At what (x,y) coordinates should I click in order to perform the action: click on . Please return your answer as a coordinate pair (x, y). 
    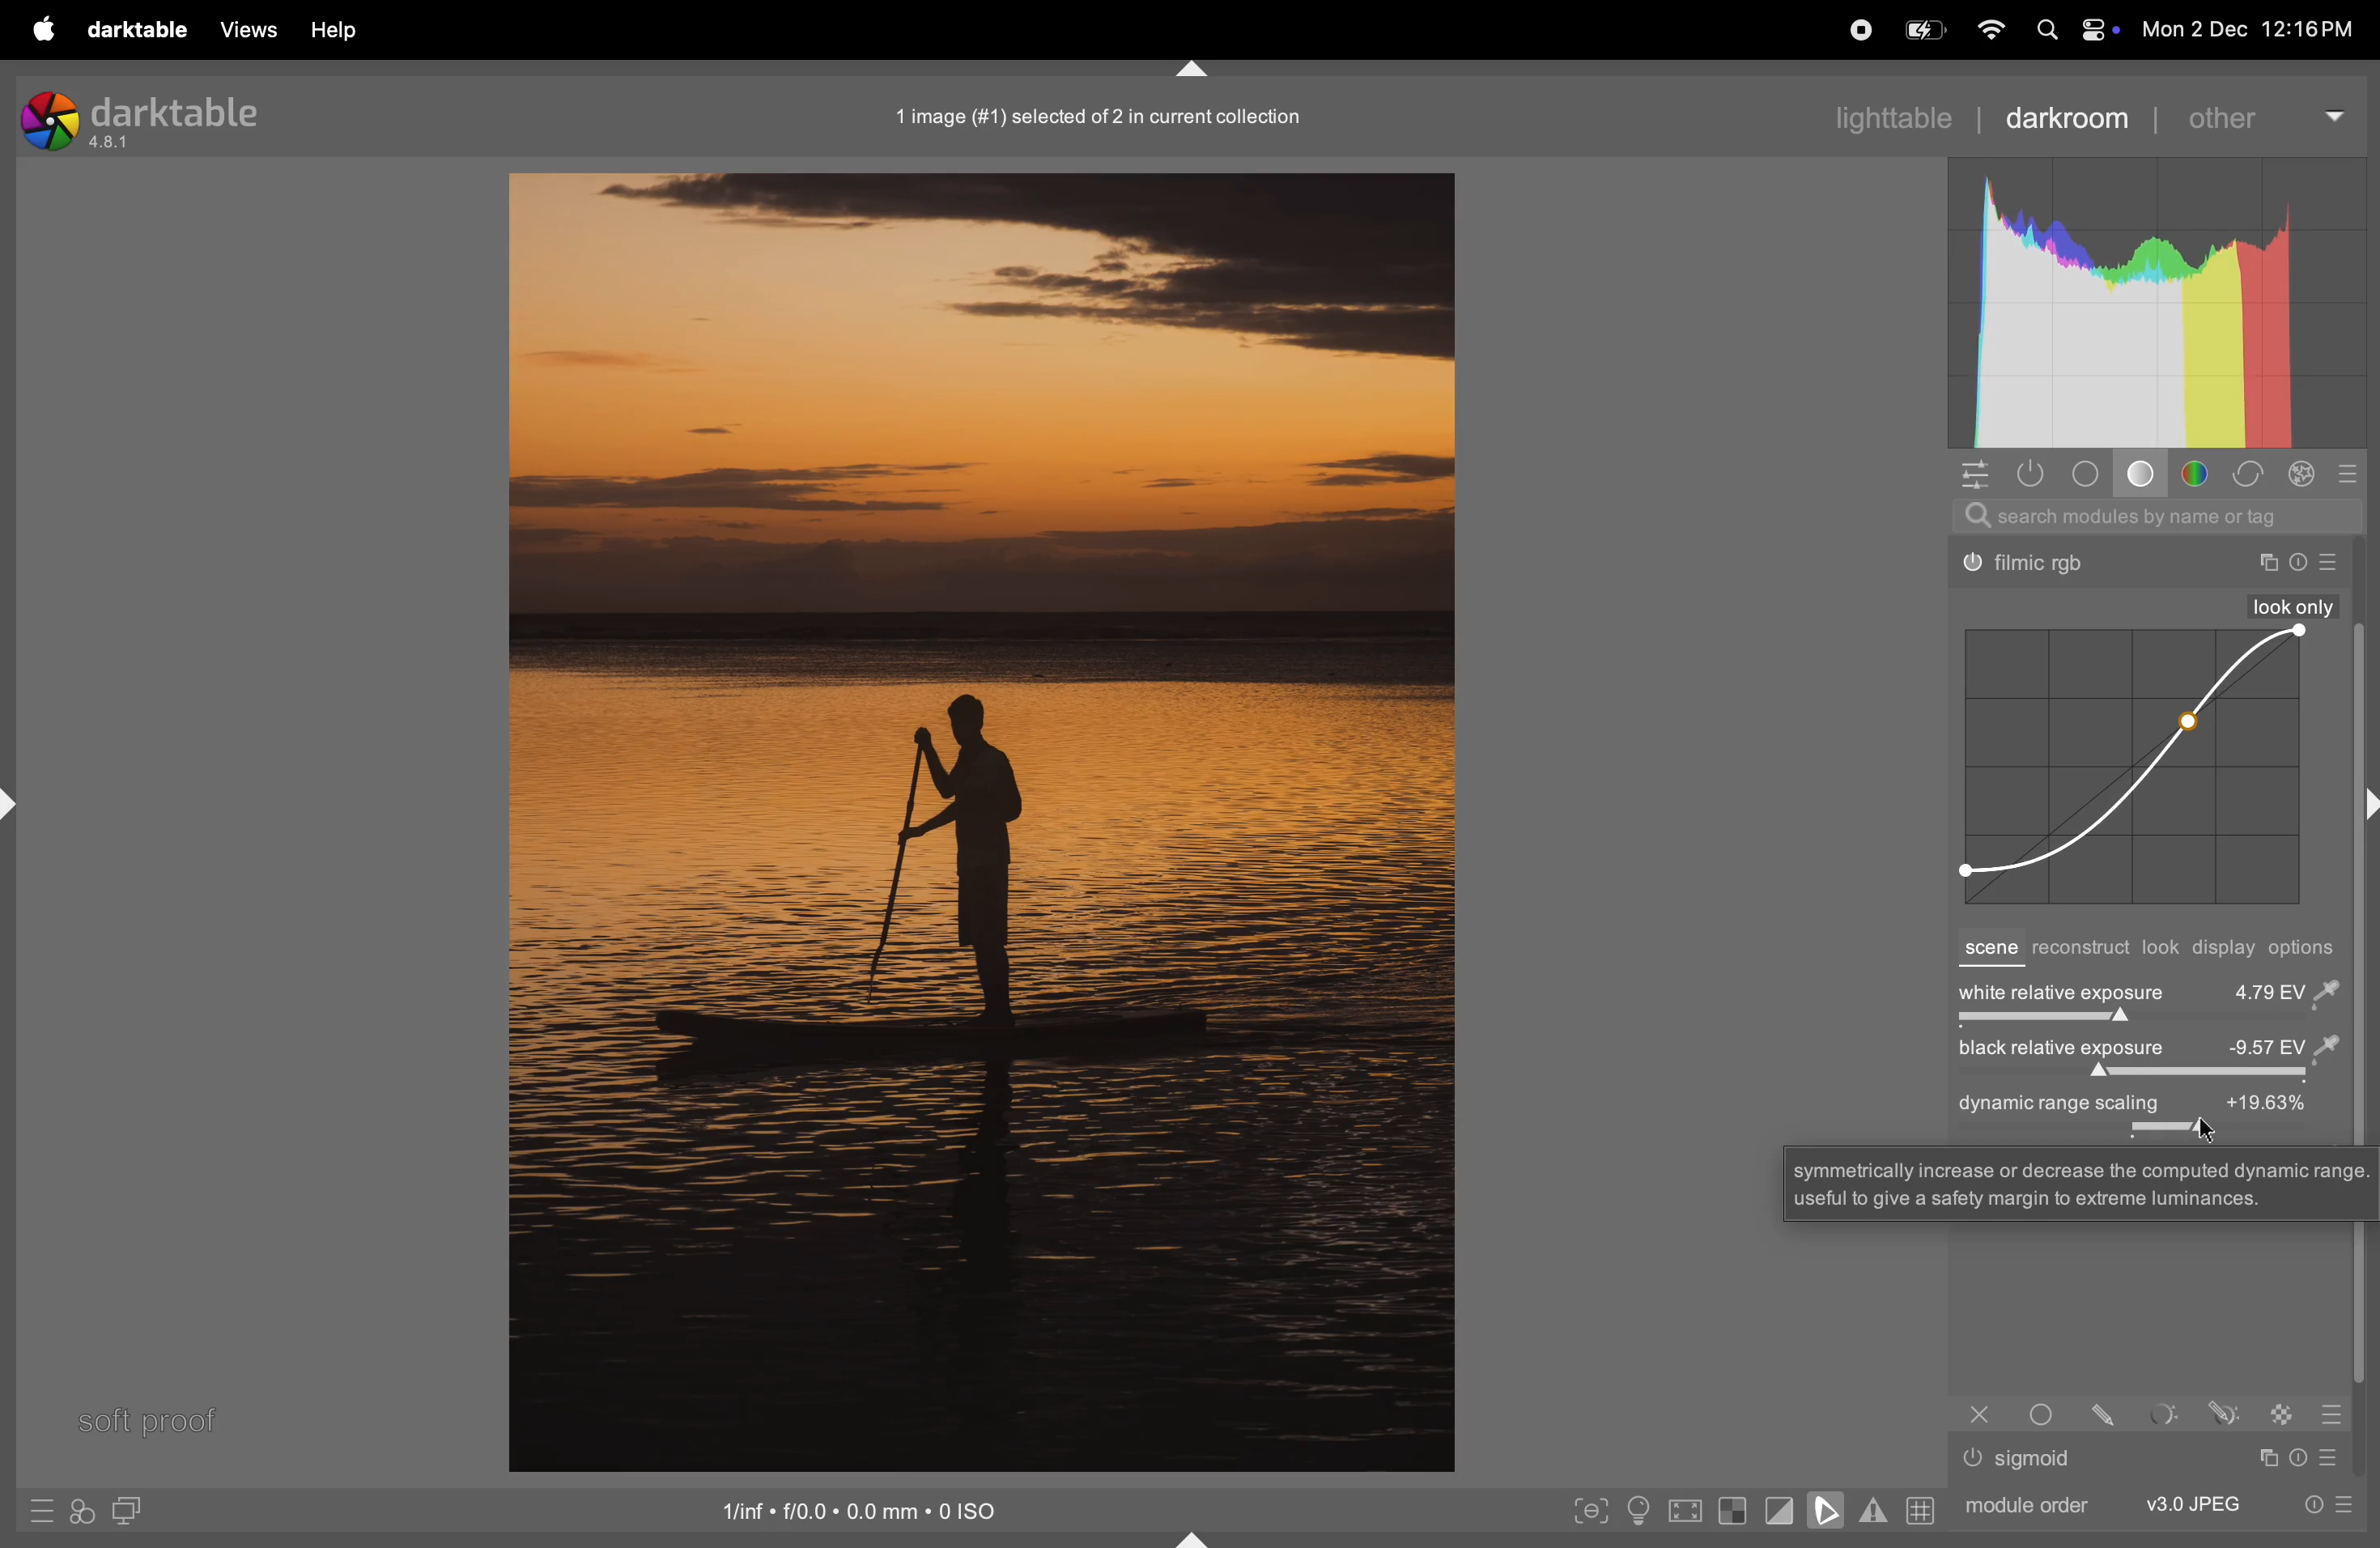
    Looking at the image, I should click on (2284, 1413).